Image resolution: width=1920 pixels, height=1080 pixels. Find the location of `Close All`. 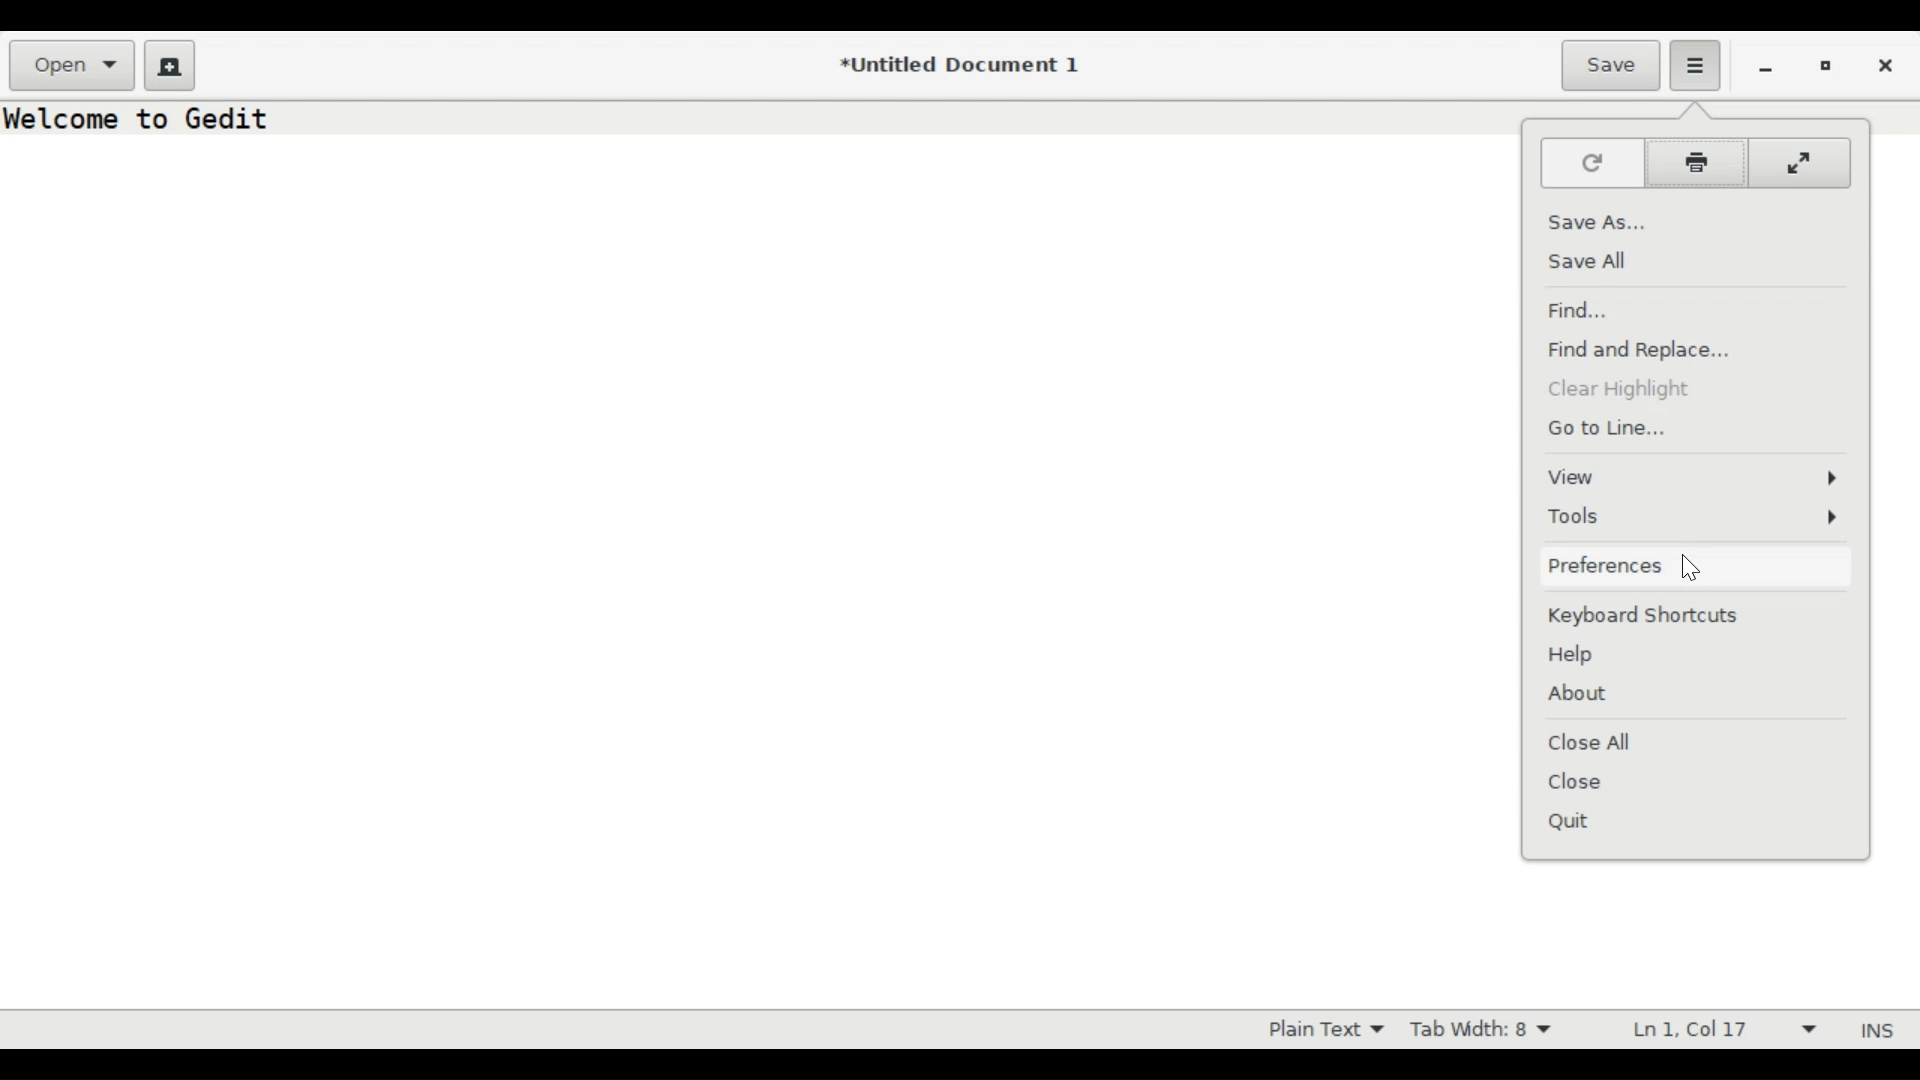

Close All is located at coordinates (1599, 740).